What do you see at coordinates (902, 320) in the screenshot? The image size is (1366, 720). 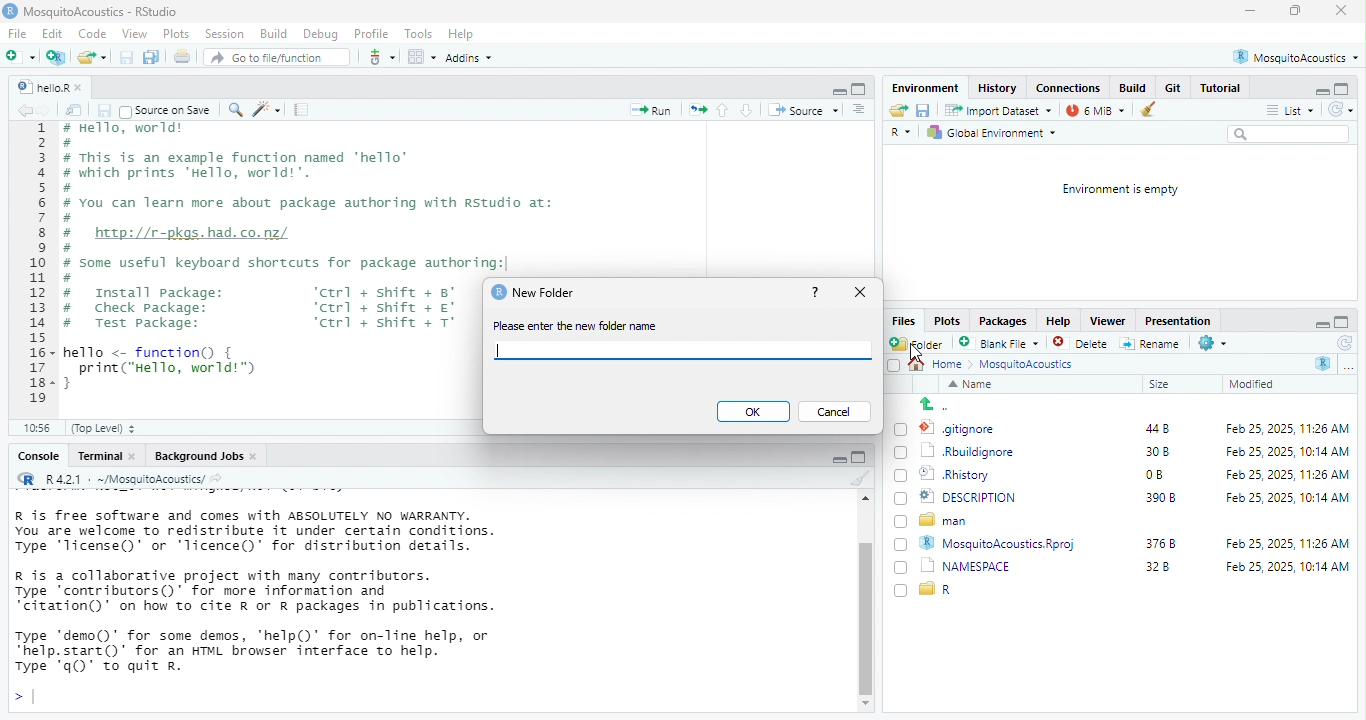 I see `Files` at bounding box center [902, 320].